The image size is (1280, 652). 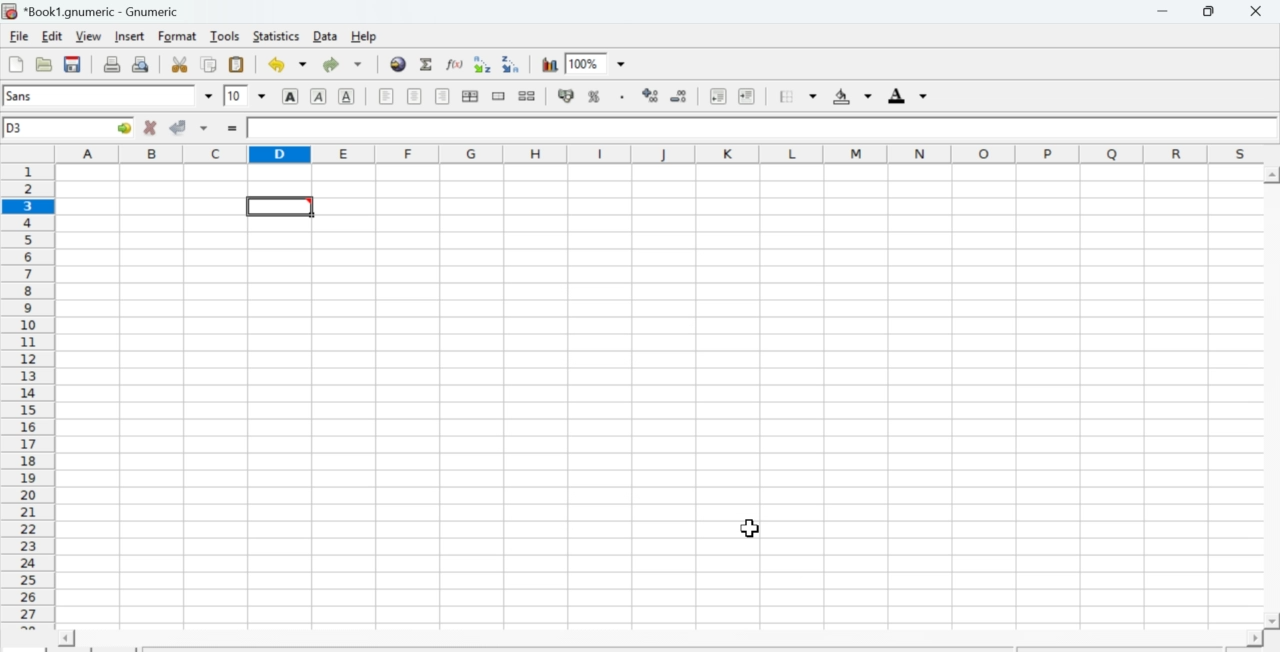 What do you see at coordinates (678, 96) in the screenshot?
I see `Decrease number of decimals` at bounding box center [678, 96].